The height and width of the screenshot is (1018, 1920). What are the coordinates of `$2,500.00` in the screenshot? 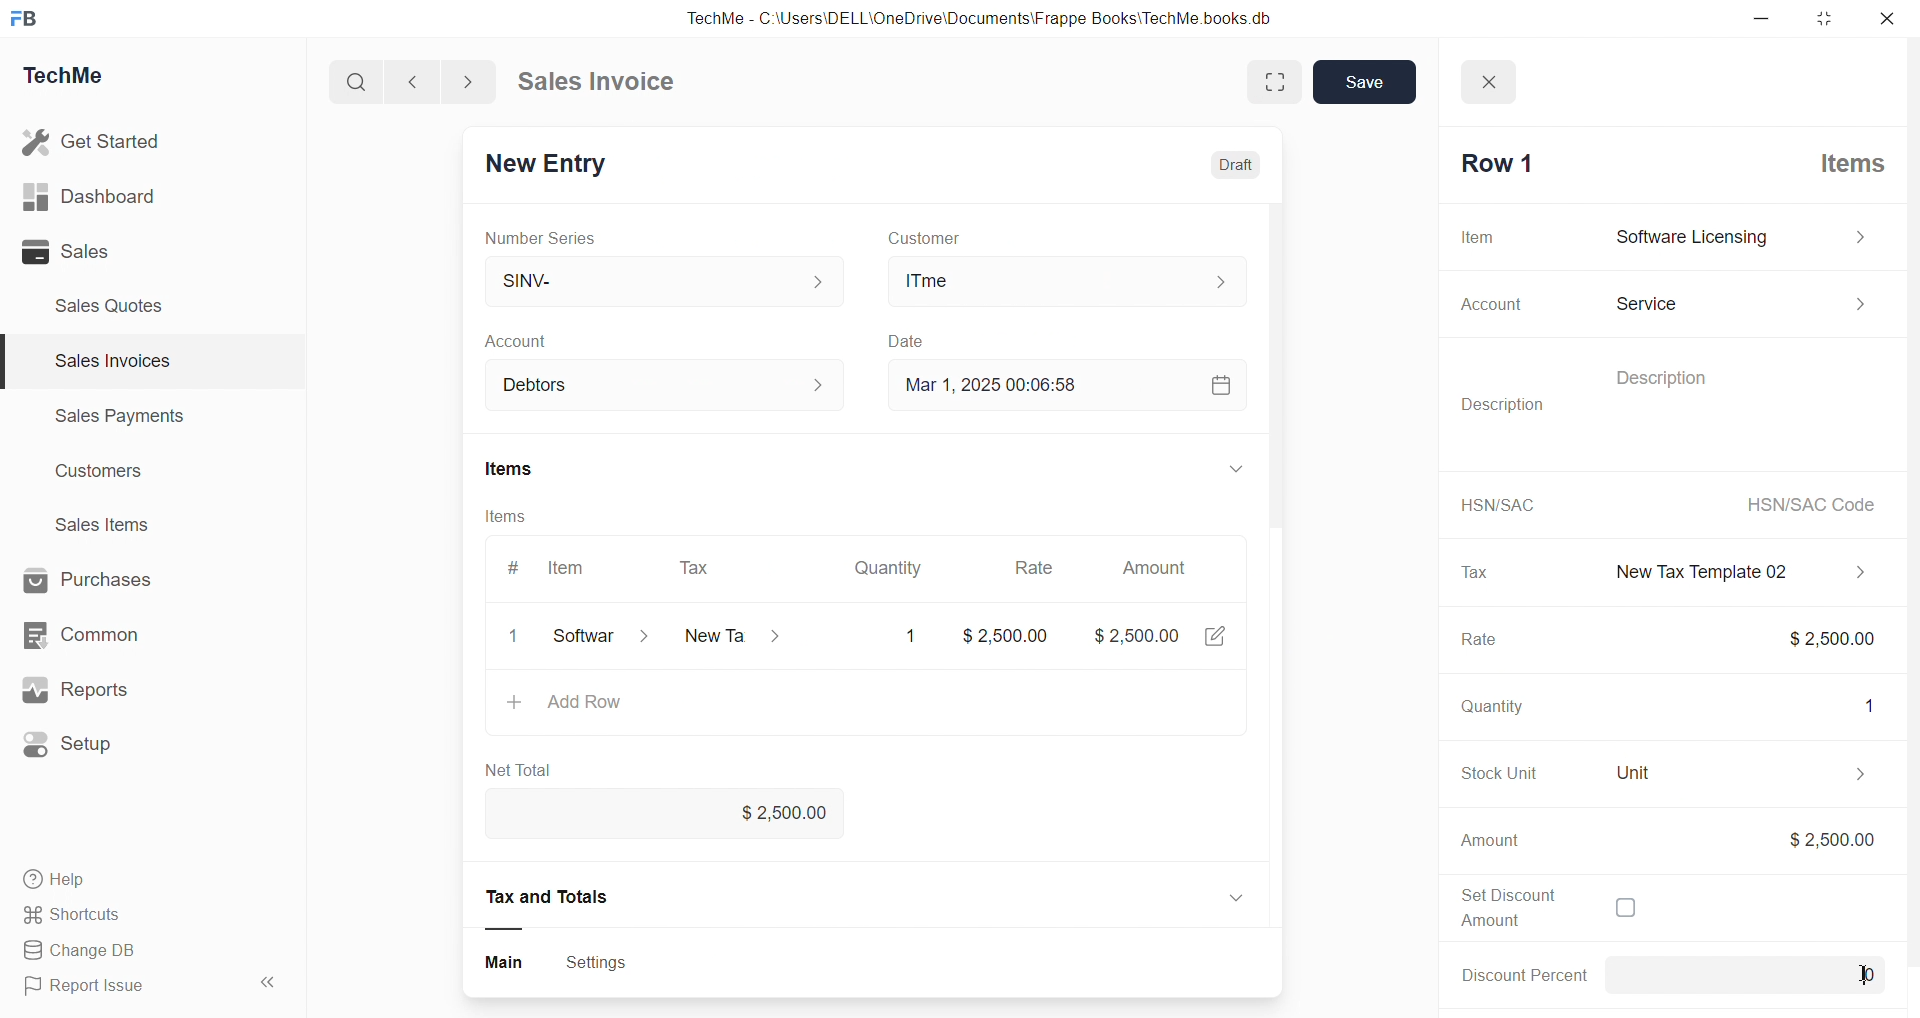 It's located at (1009, 635).